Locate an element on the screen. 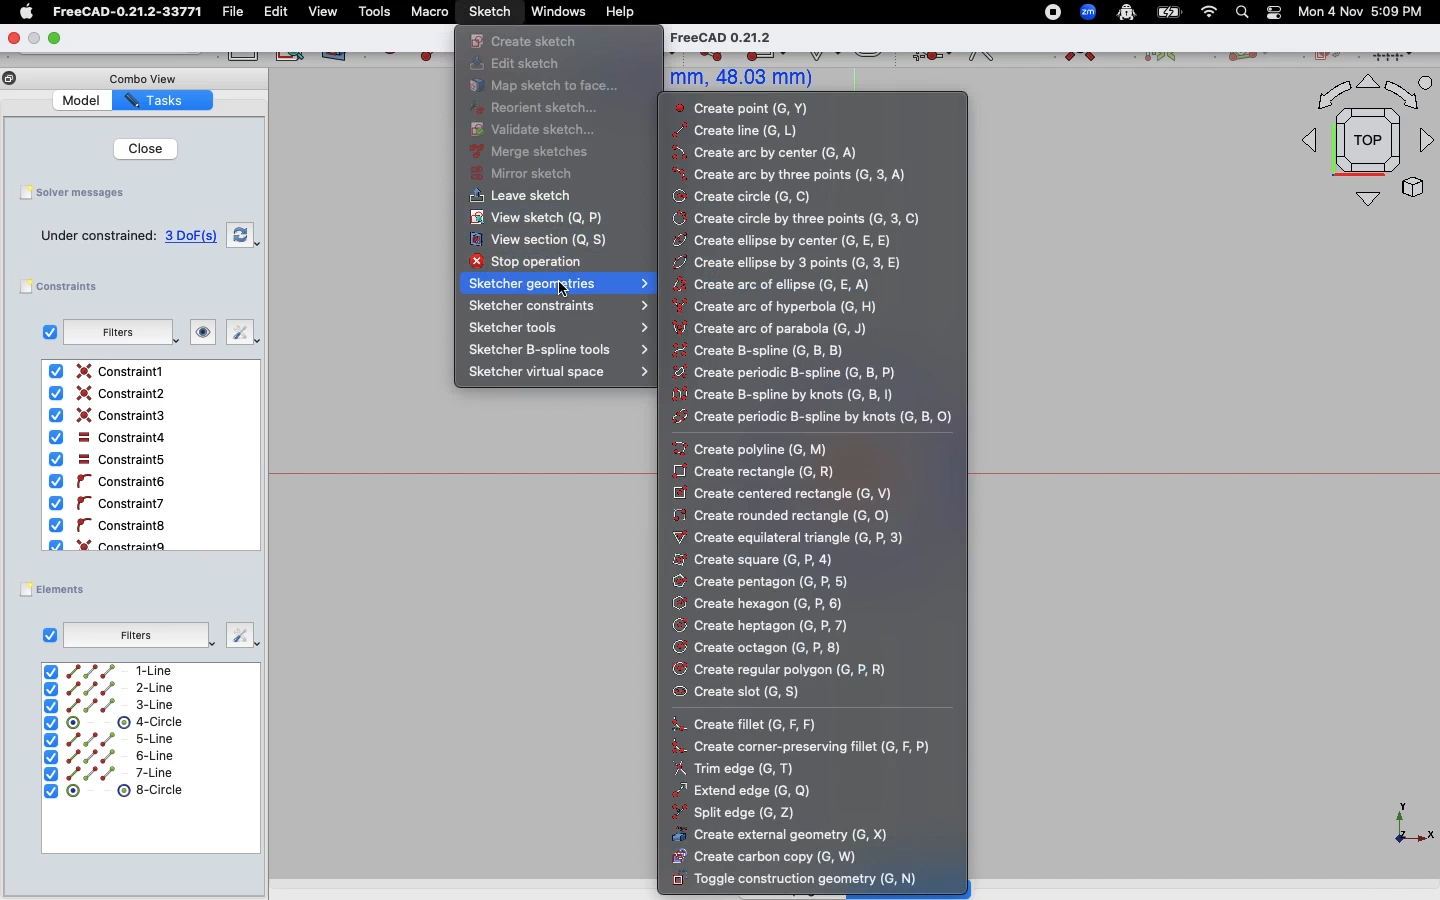 This screenshot has height=900, width=1440. Minimize is located at coordinates (34, 39).